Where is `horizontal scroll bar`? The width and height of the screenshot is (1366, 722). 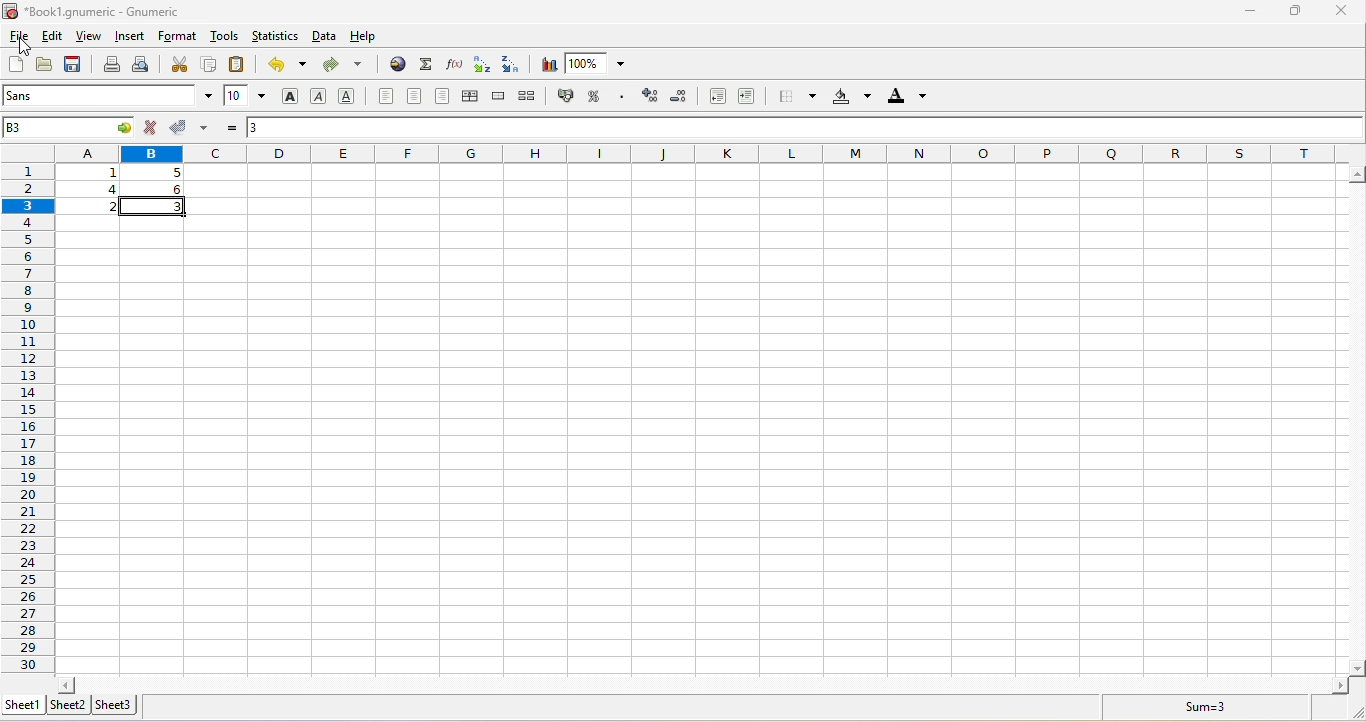 horizontal scroll bar is located at coordinates (700, 684).